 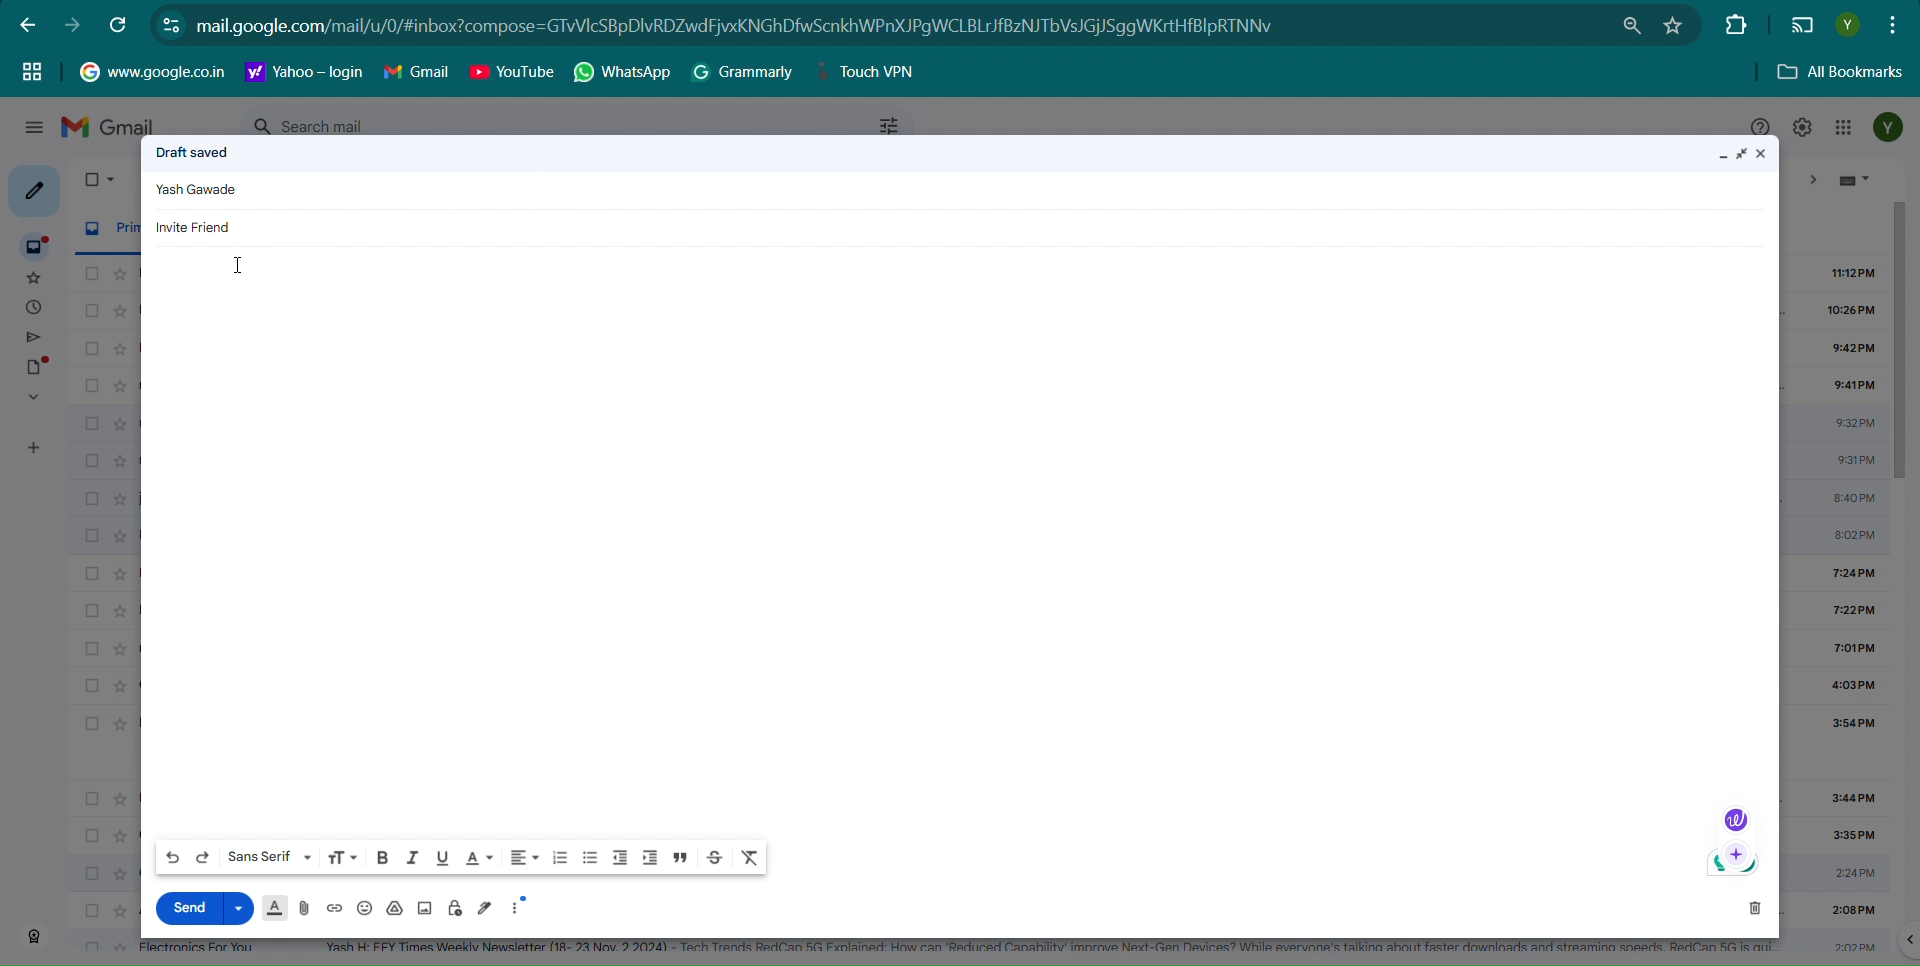 I want to click on Indent more, so click(x=649, y=858).